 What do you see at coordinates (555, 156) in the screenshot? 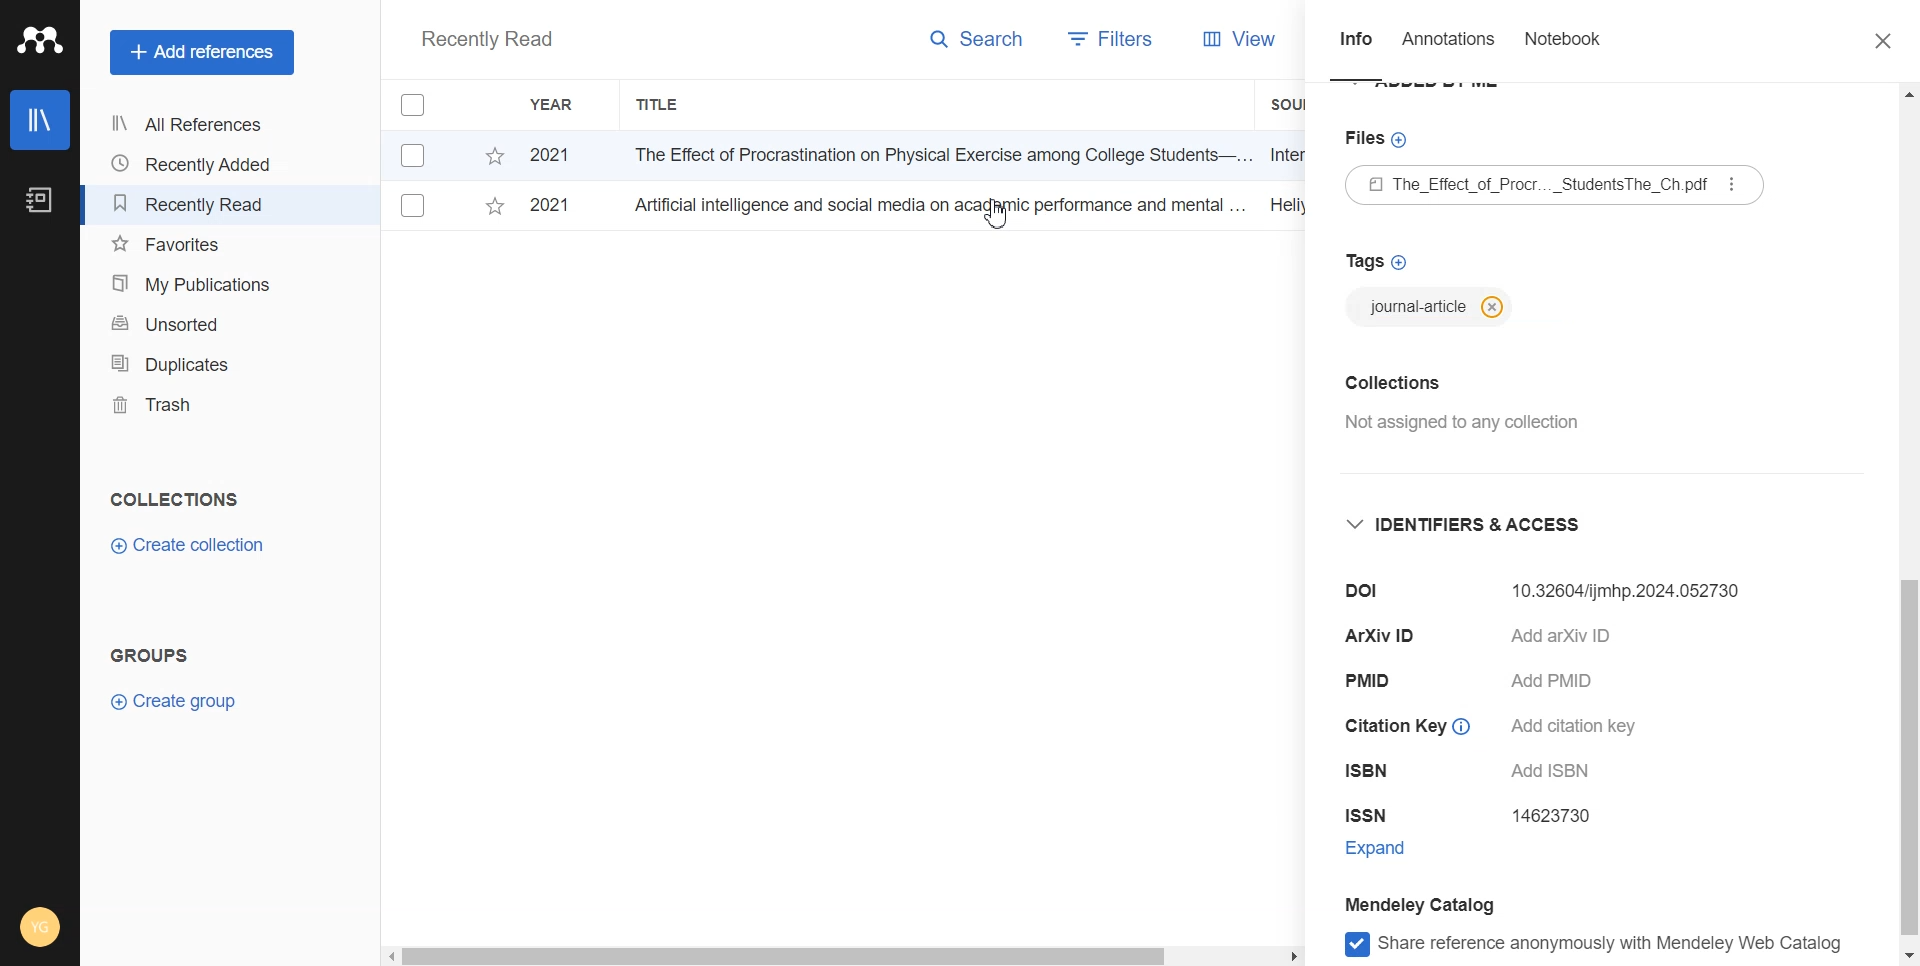
I see `2021` at bounding box center [555, 156].